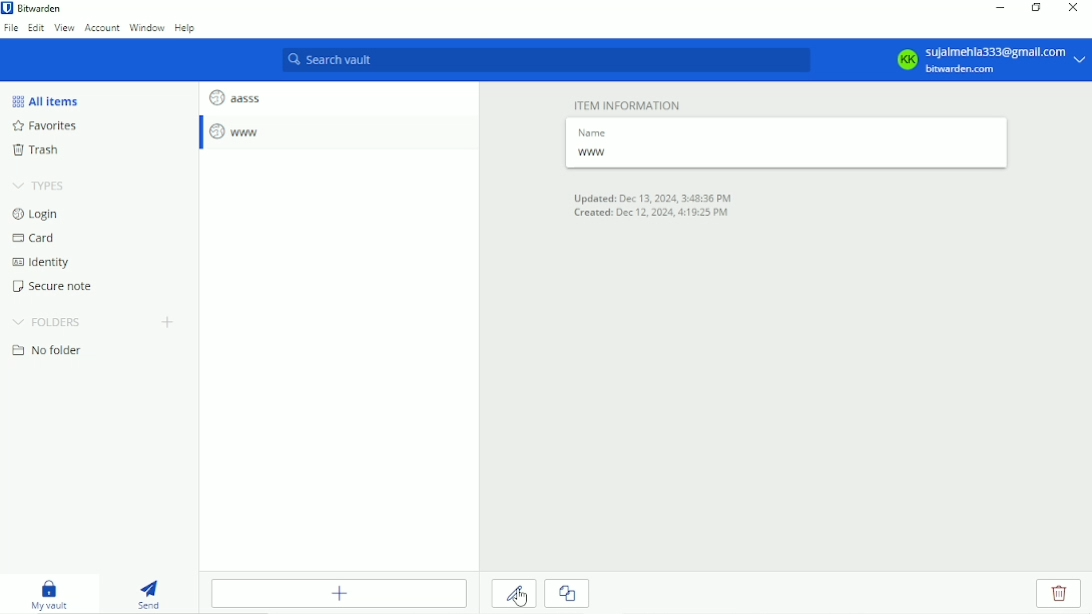 The image size is (1092, 614). I want to click on Name, so click(597, 131).